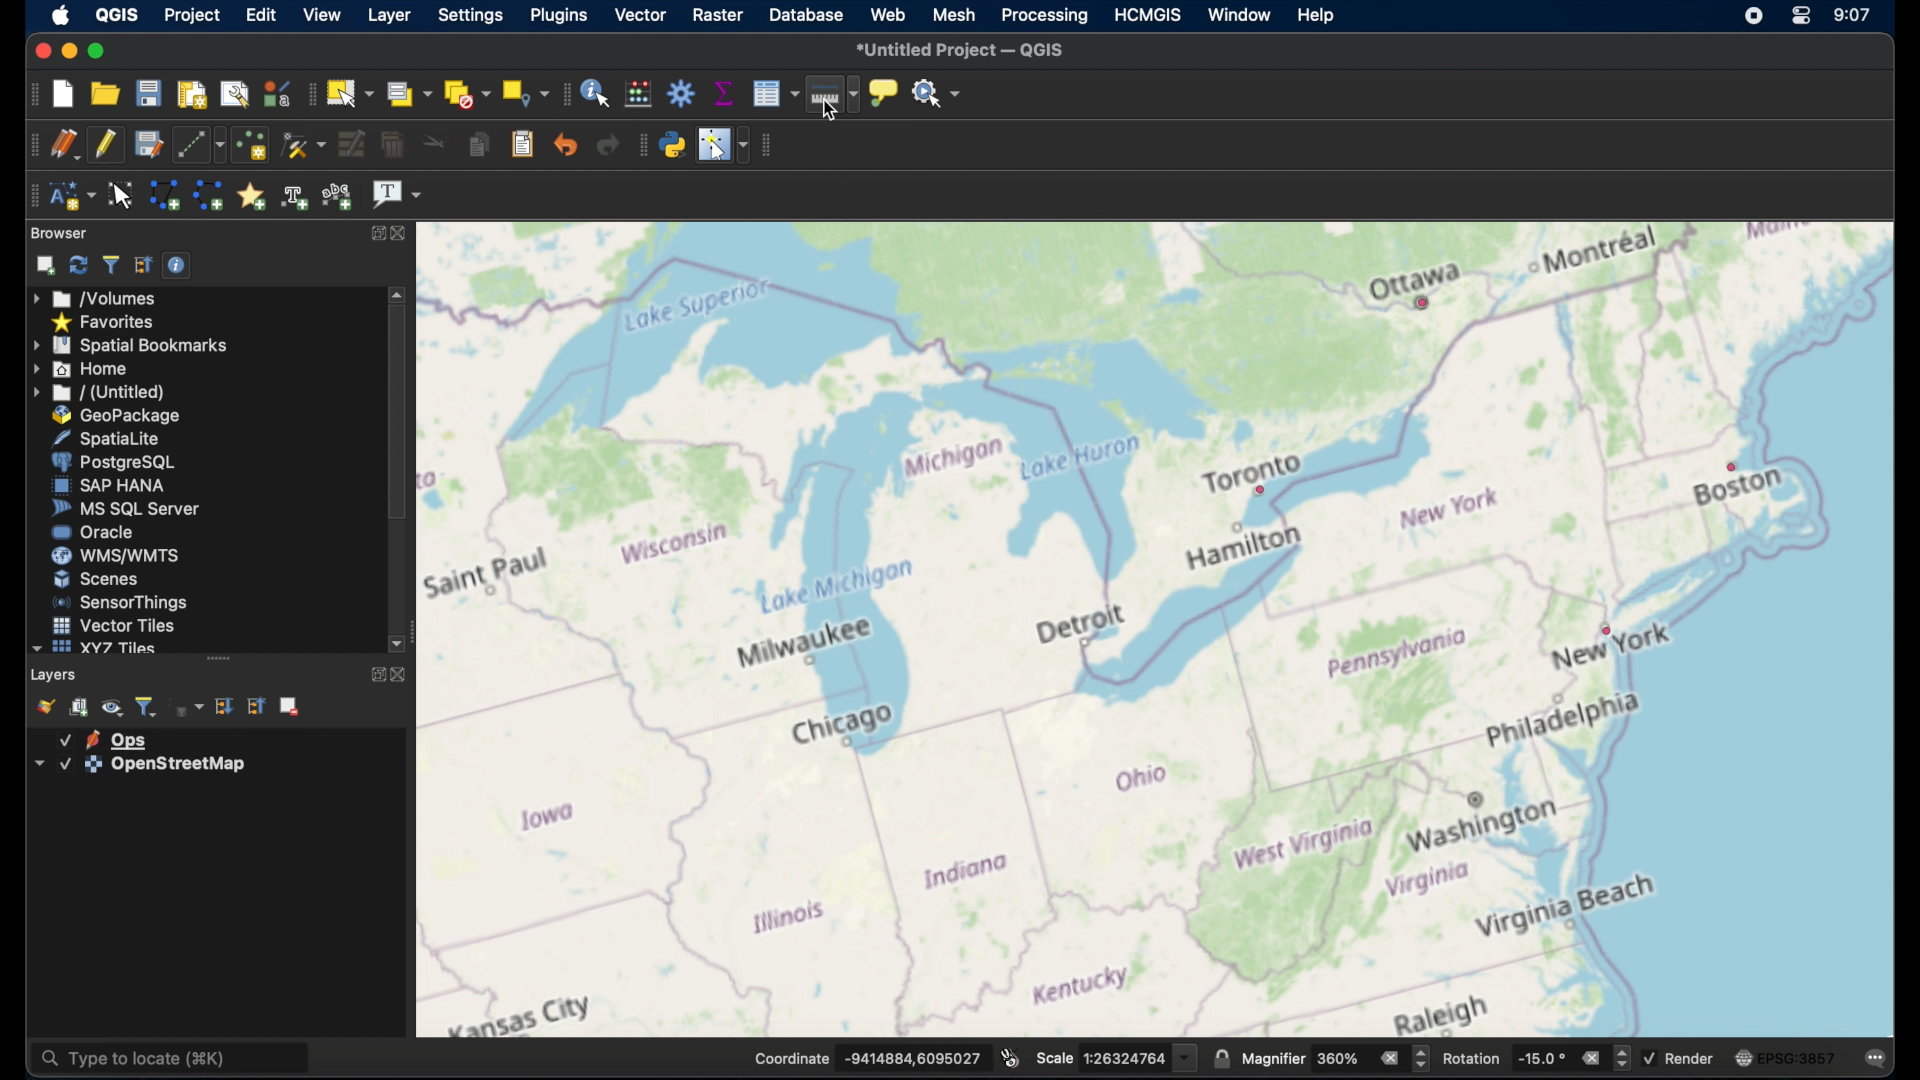 Image resolution: width=1920 pixels, height=1080 pixels. What do you see at coordinates (77, 265) in the screenshot?
I see `refresh` at bounding box center [77, 265].